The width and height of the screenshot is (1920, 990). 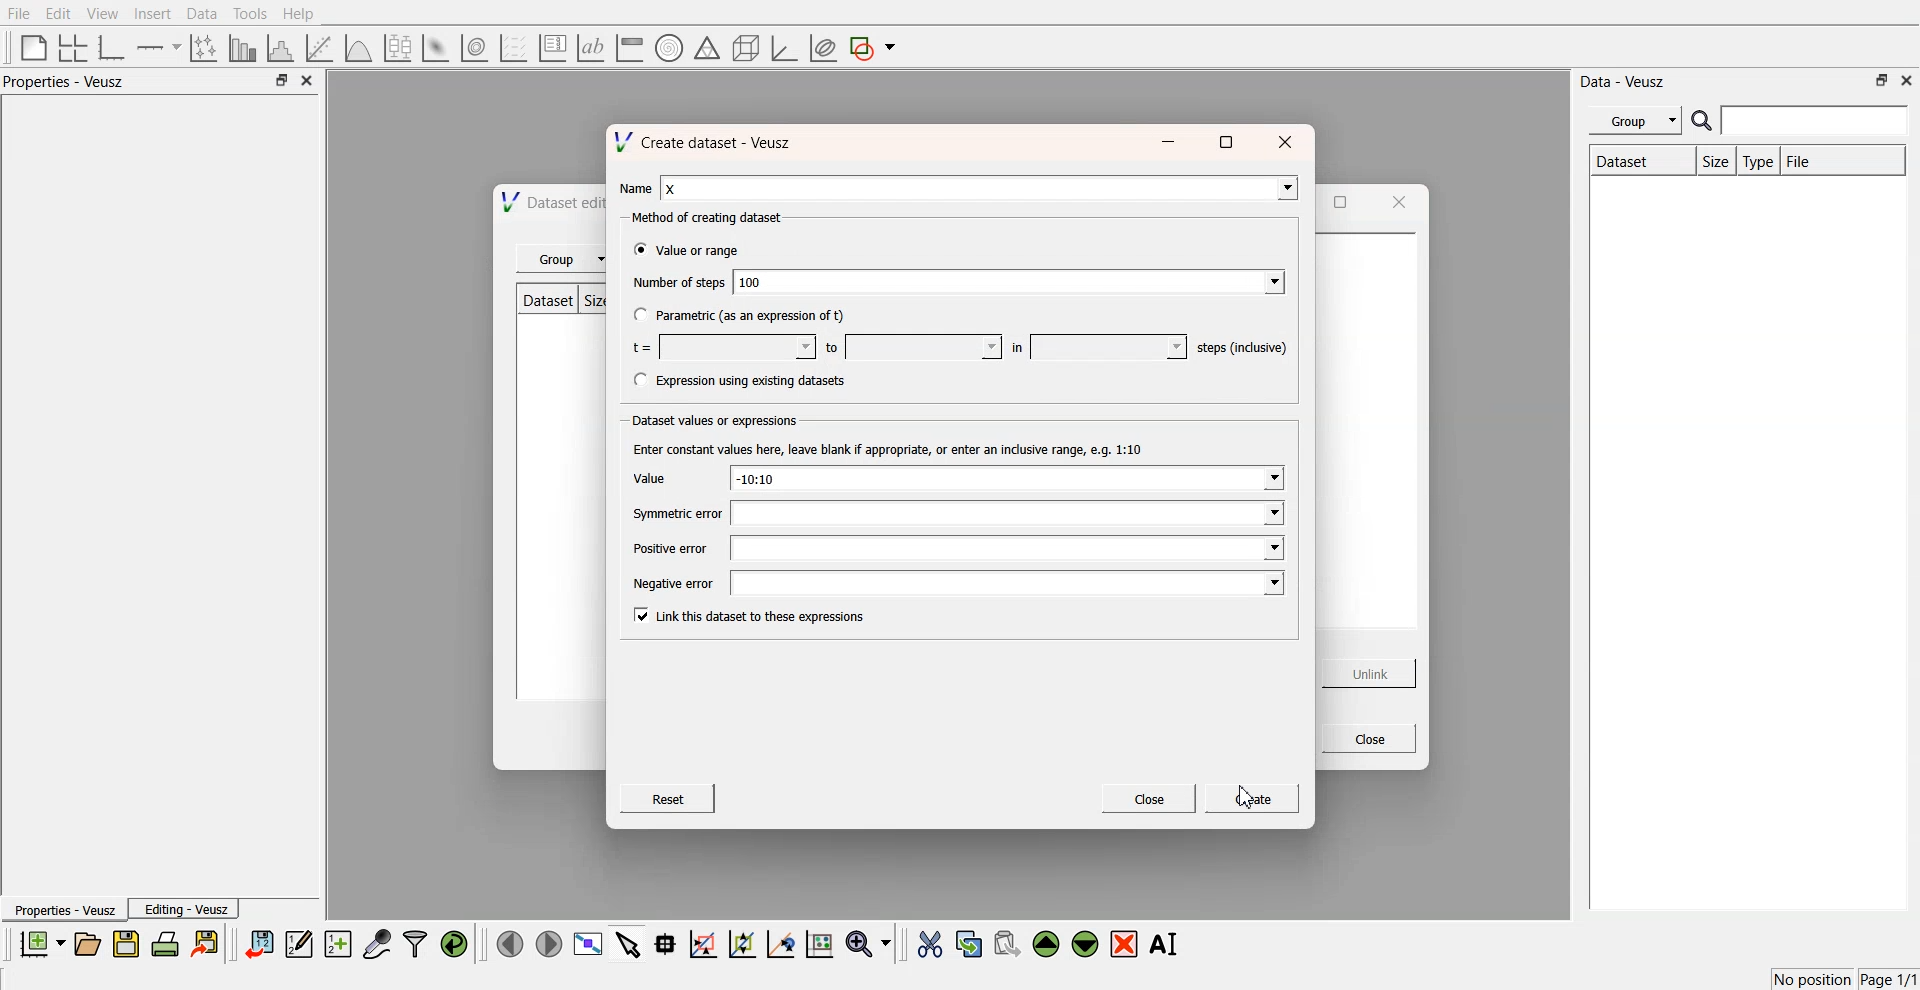 I want to click on plot a function on a graph, so click(x=358, y=46).